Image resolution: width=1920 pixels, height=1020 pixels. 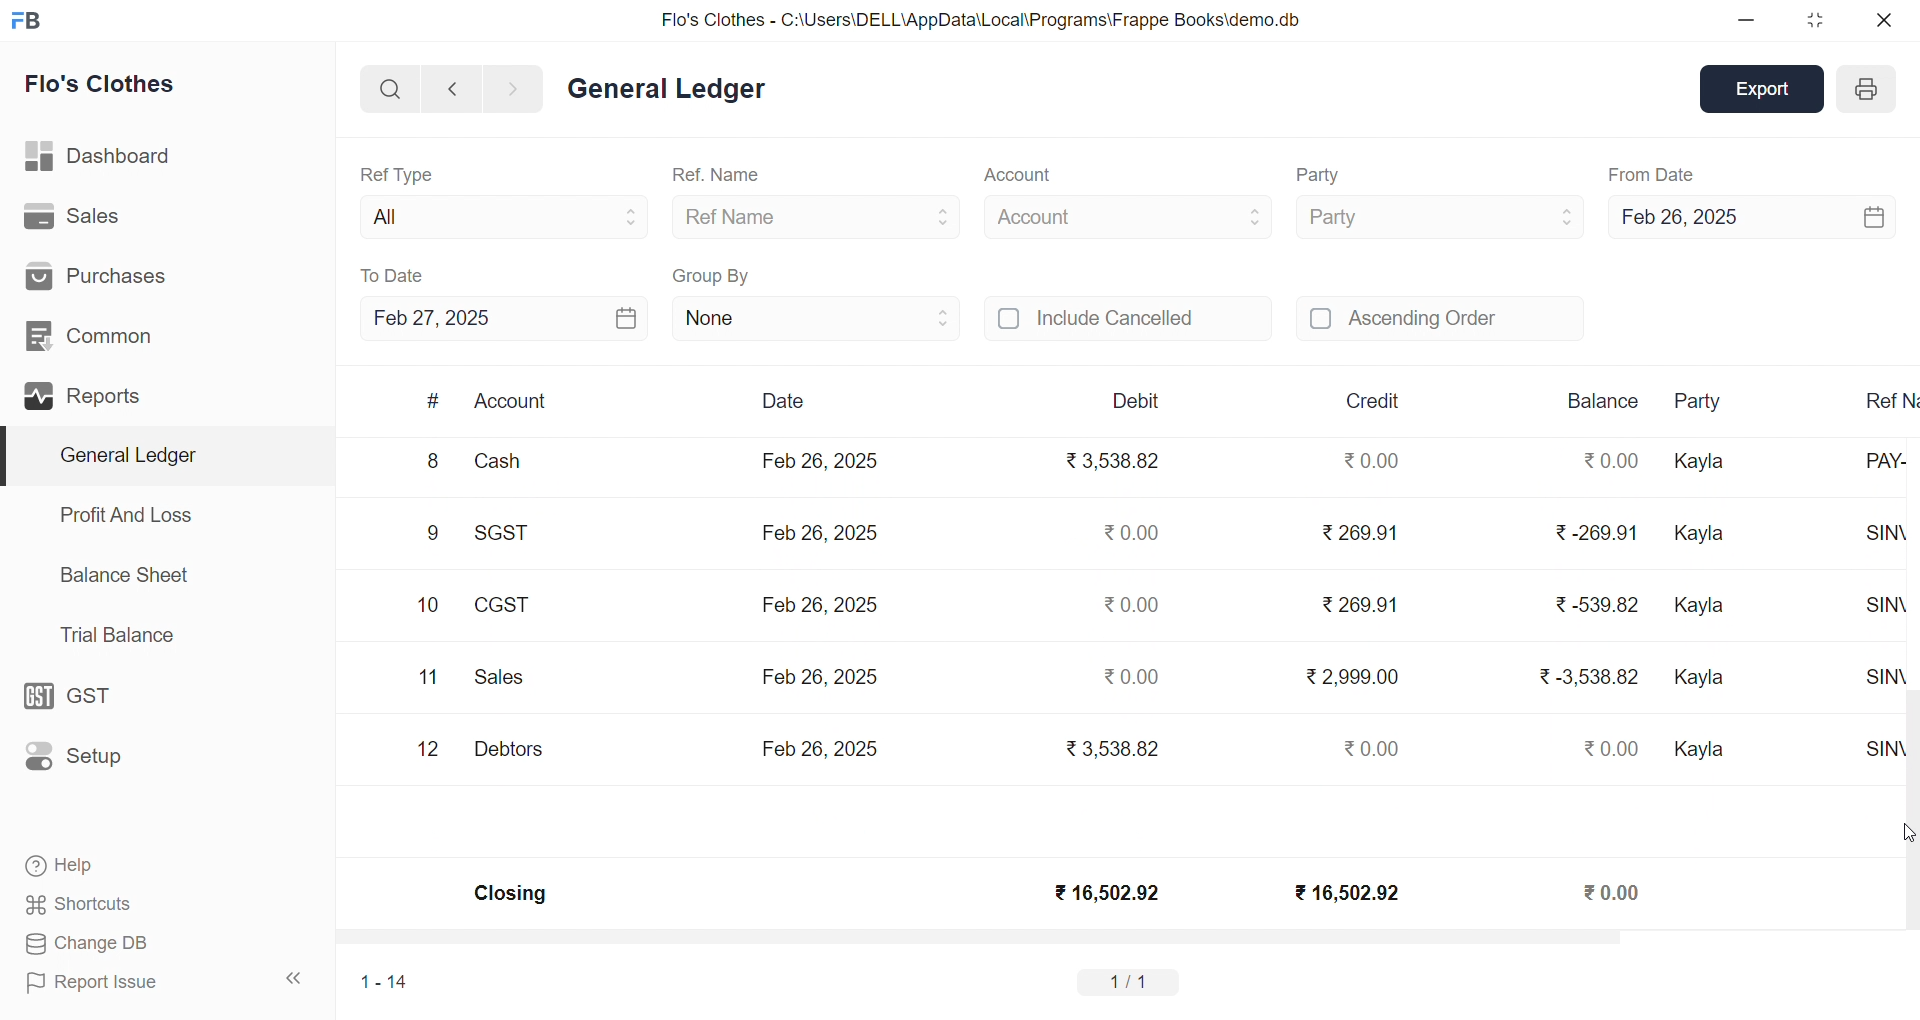 What do you see at coordinates (1362, 601) in the screenshot?
I see `₹269.91` at bounding box center [1362, 601].